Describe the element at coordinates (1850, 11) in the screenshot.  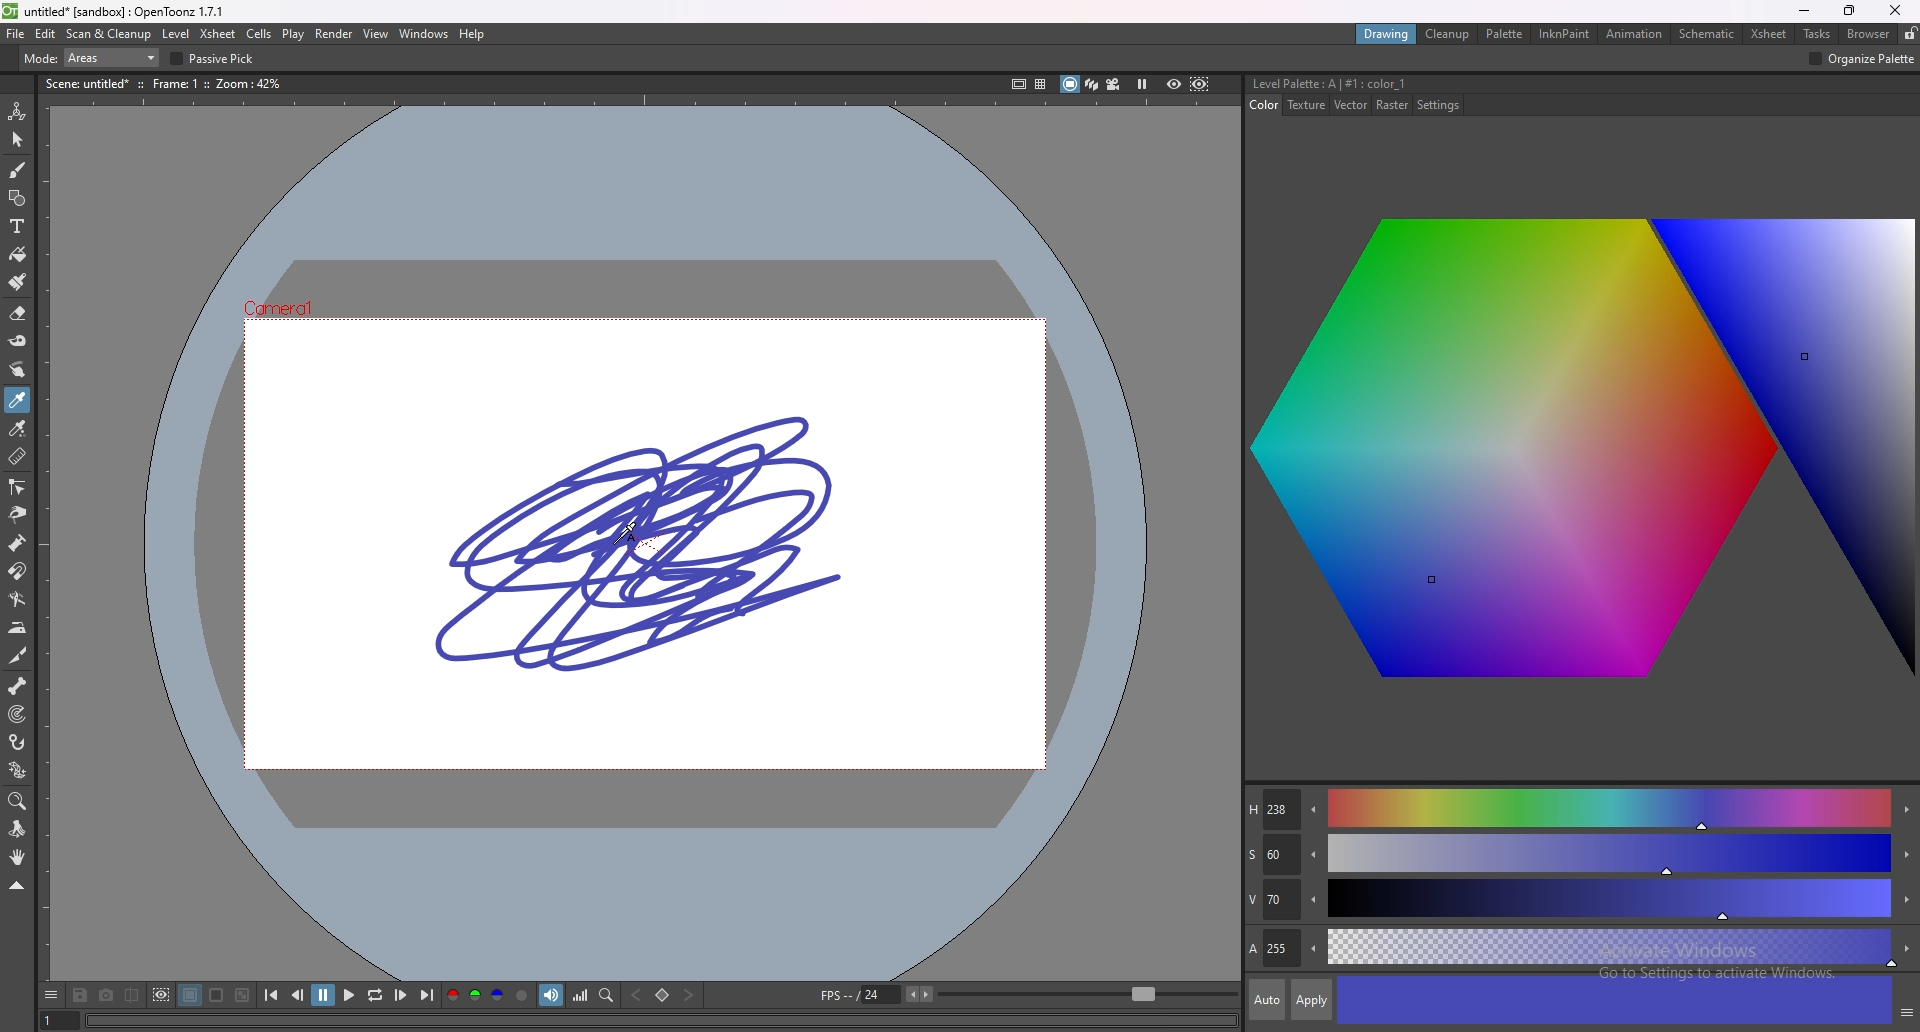
I see `resize` at that location.